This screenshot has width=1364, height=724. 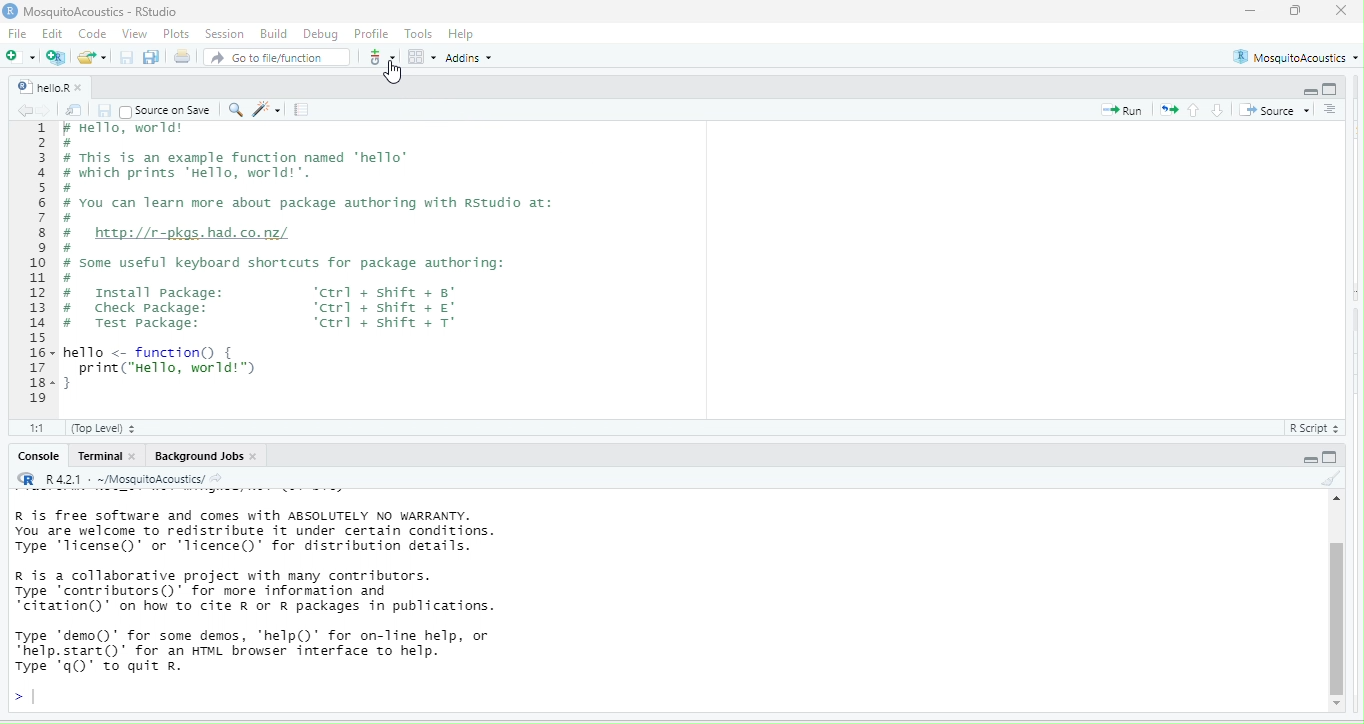 What do you see at coordinates (1253, 11) in the screenshot?
I see `minimize` at bounding box center [1253, 11].